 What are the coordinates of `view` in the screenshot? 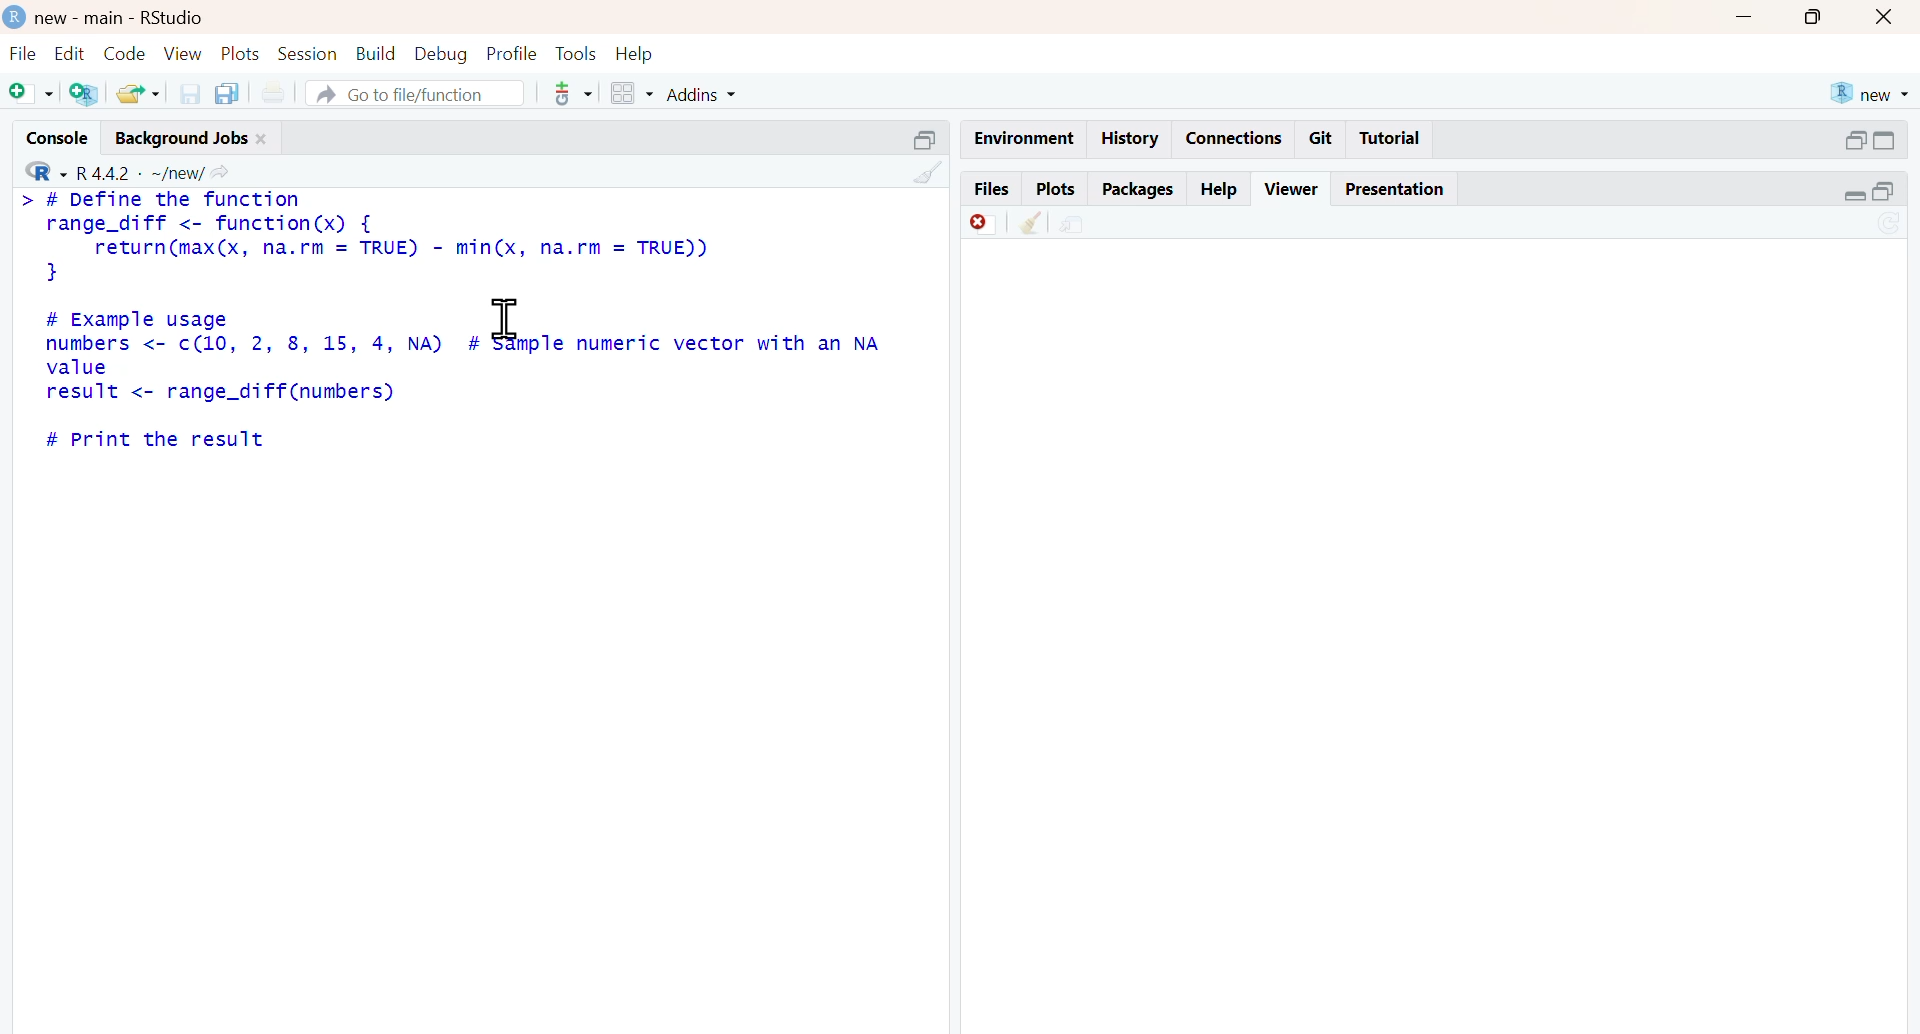 It's located at (183, 54).